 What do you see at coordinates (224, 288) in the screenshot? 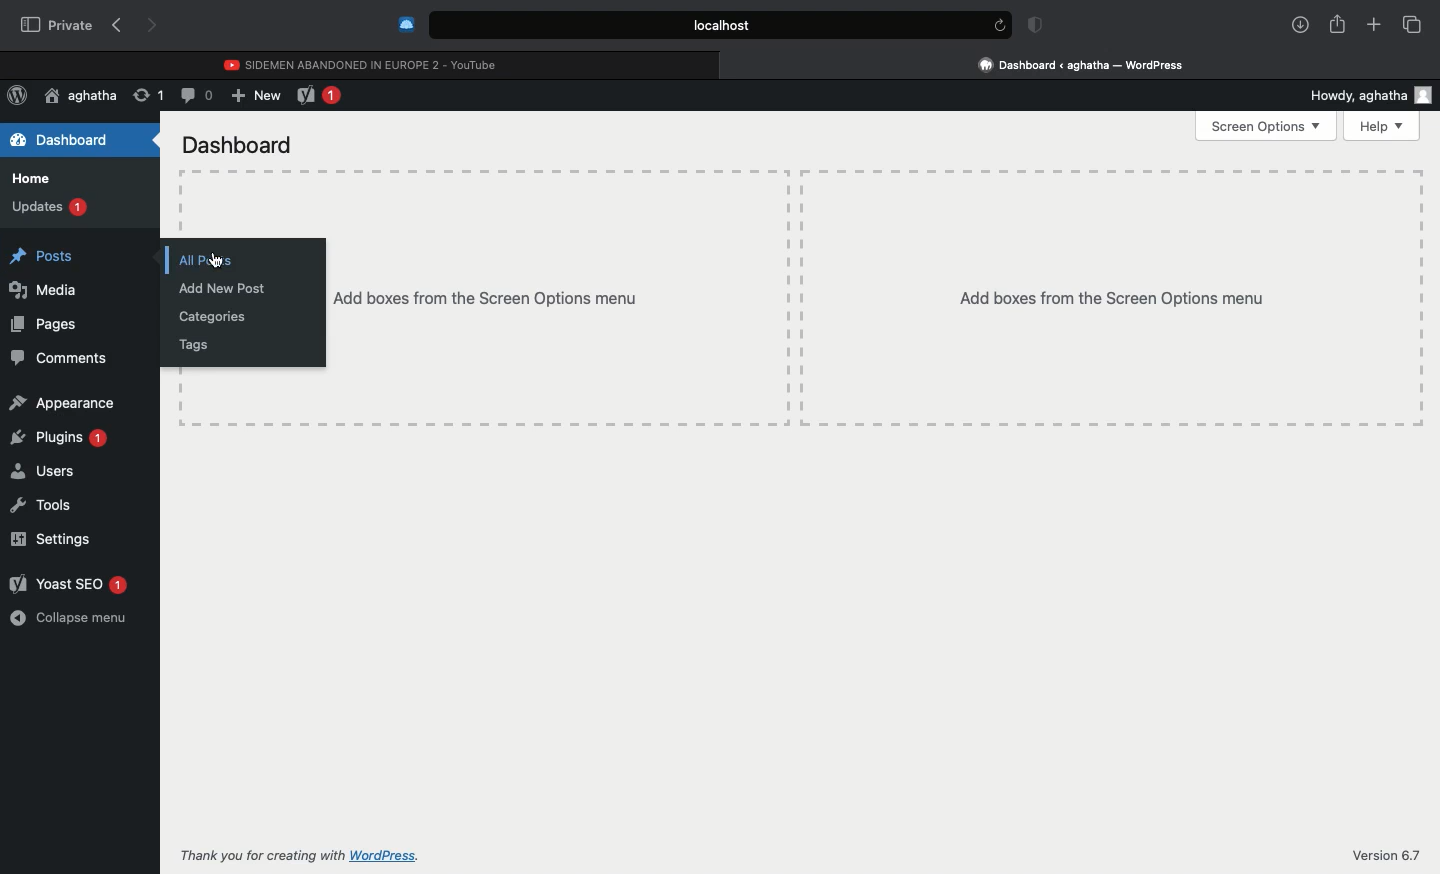
I see `Add new post` at bounding box center [224, 288].